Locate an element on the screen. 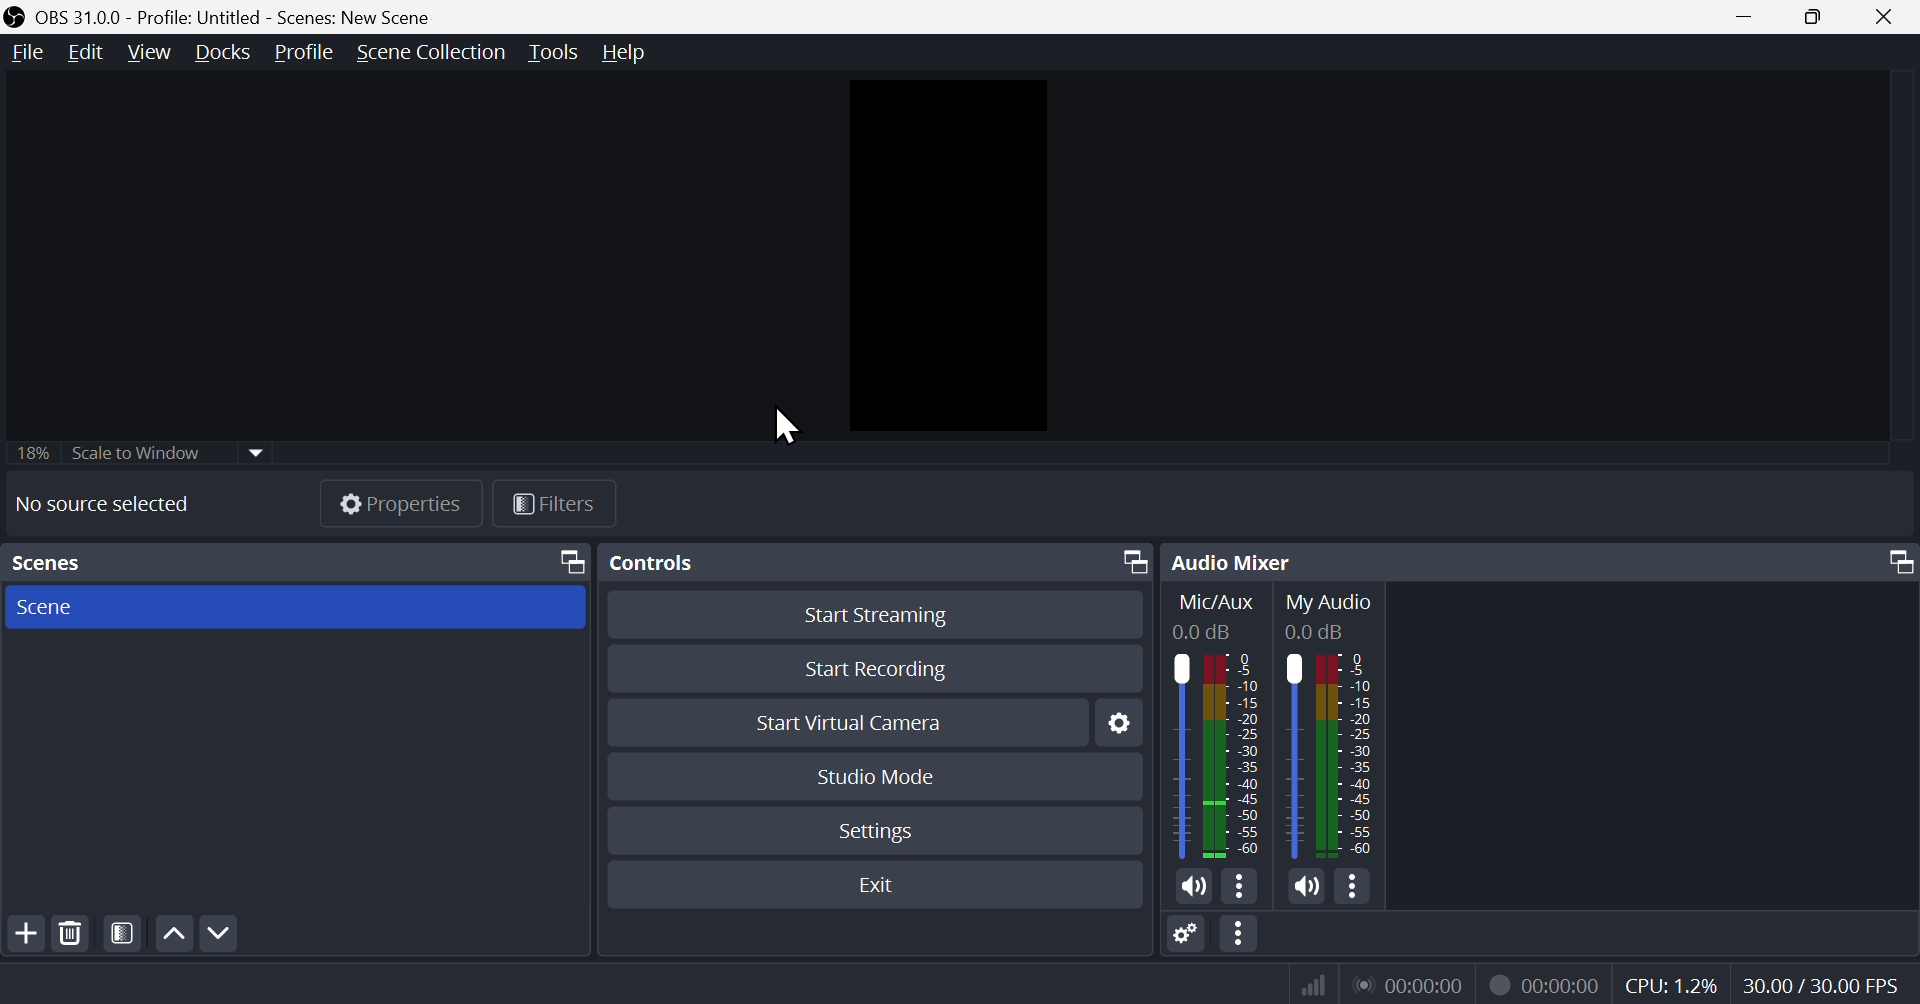  Help is located at coordinates (627, 55).